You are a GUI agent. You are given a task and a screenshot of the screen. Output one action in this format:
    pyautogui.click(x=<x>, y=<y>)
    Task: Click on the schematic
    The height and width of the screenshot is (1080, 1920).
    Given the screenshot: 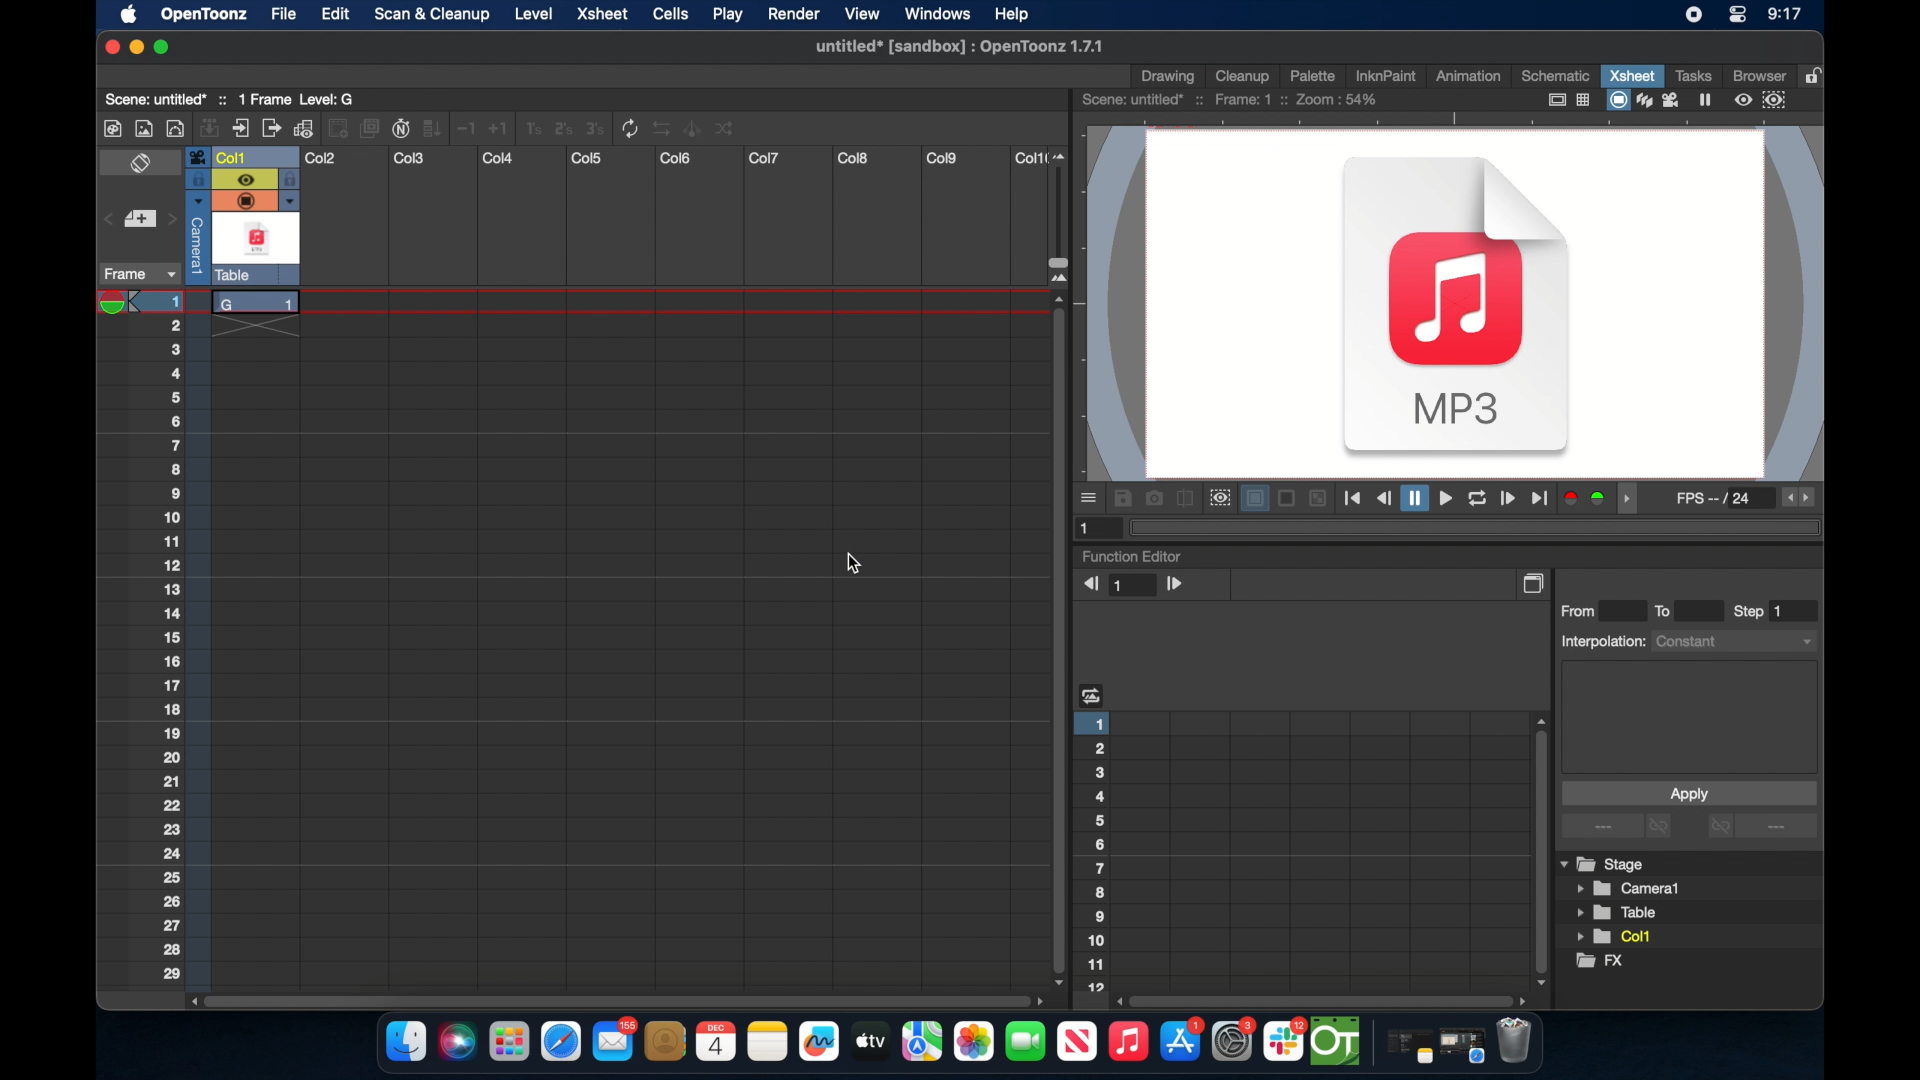 What is the action you would take?
    pyautogui.click(x=1556, y=75)
    